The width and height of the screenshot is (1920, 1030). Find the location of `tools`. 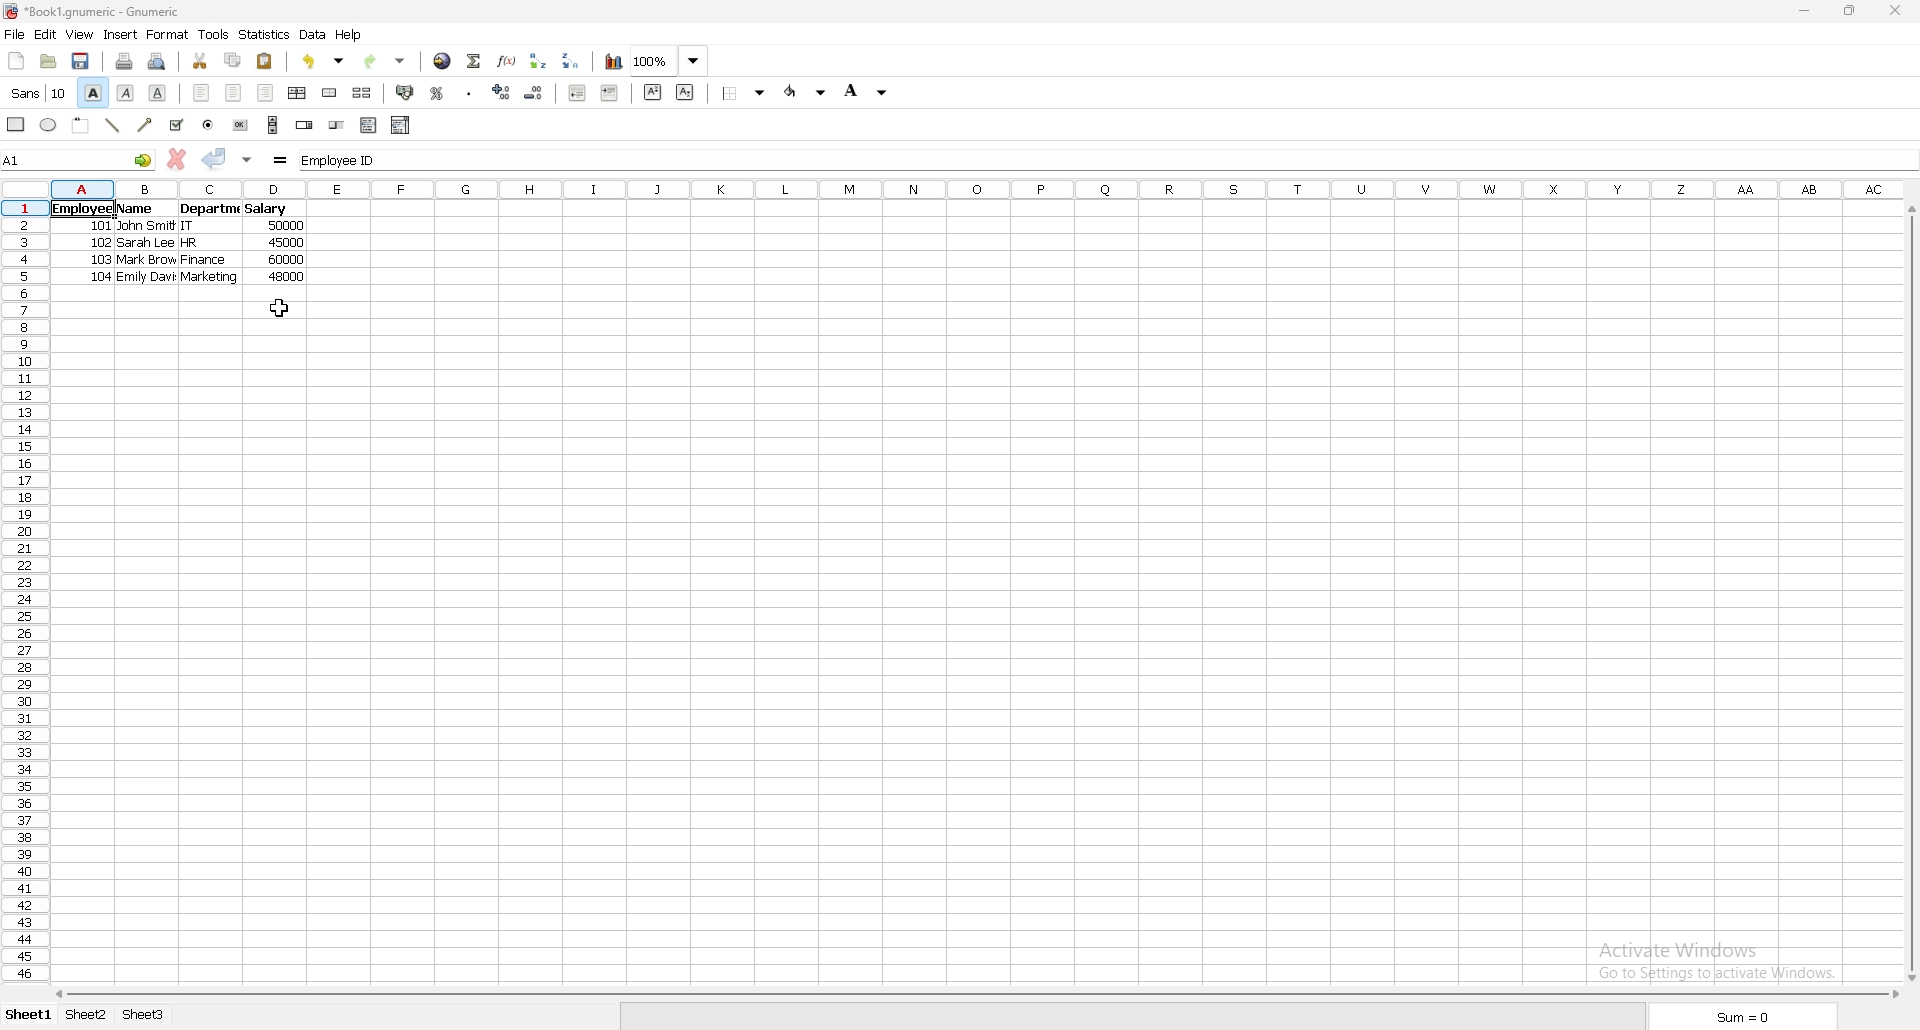

tools is located at coordinates (213, 34).